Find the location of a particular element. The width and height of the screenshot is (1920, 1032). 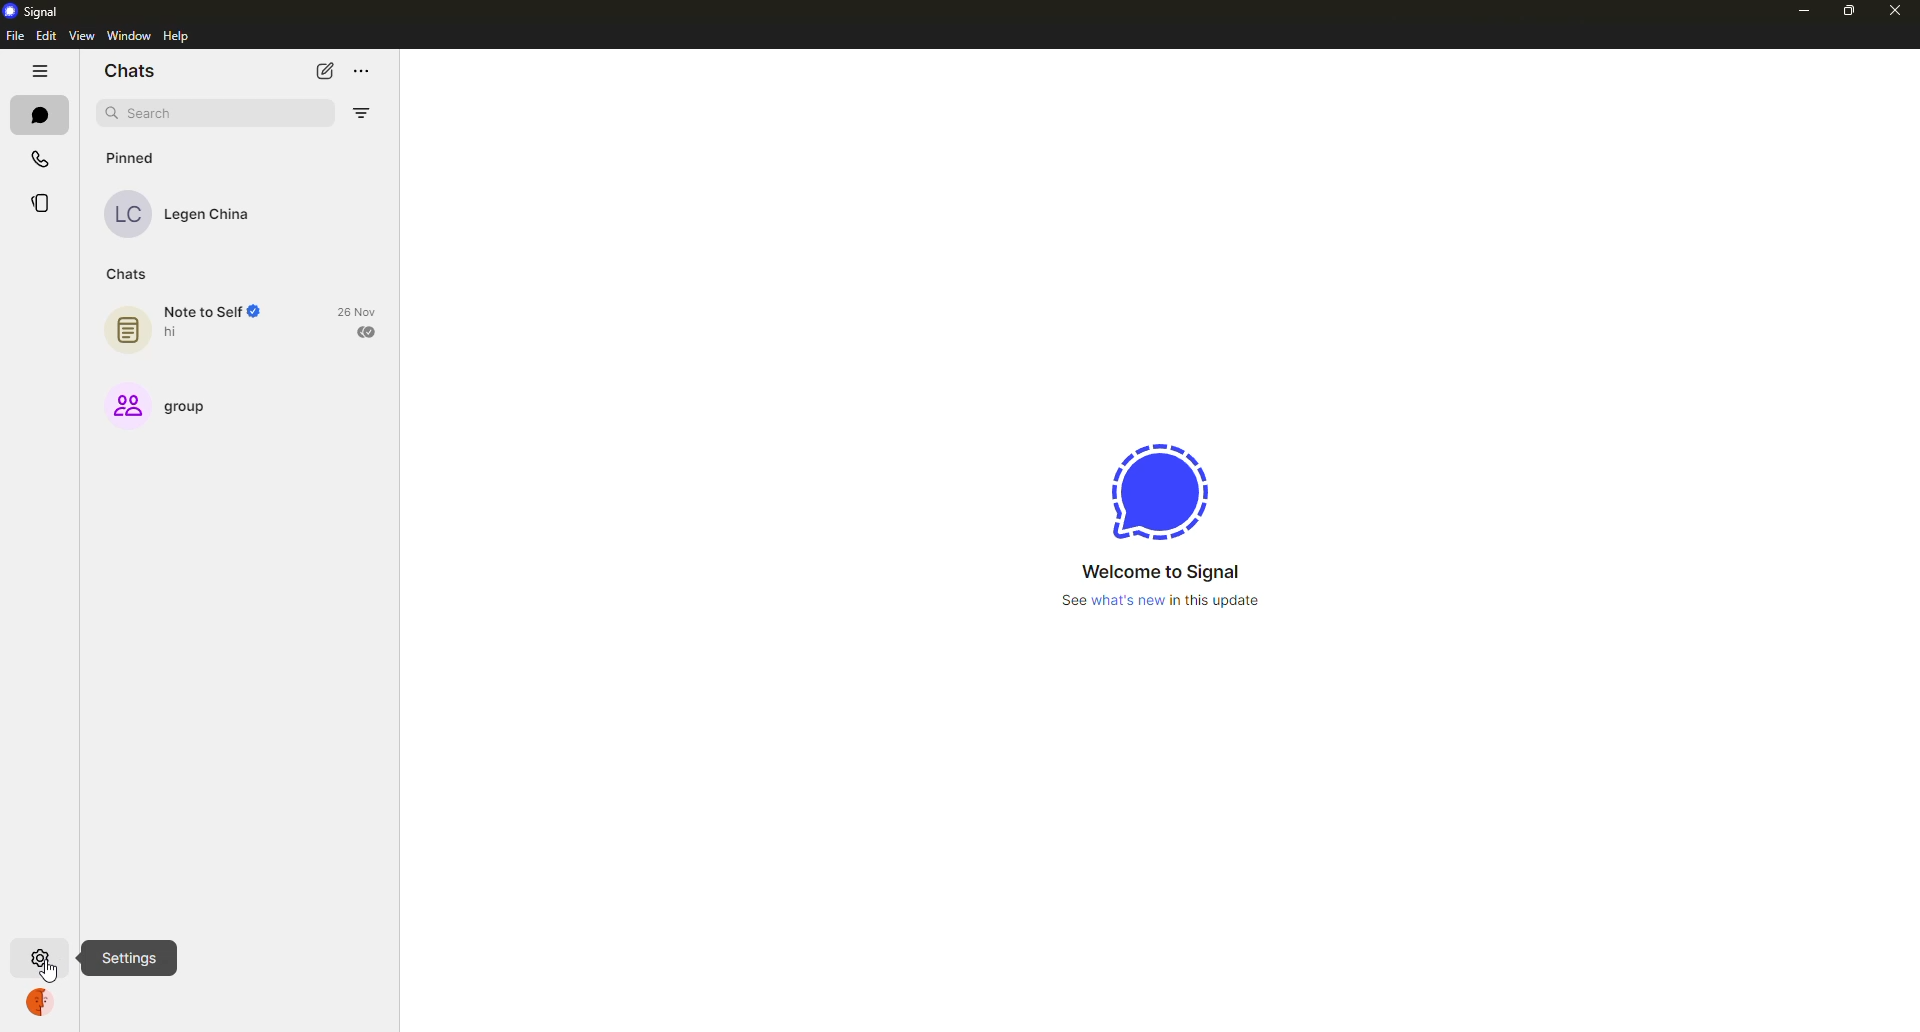

stories is located at coordinates (43, 205).